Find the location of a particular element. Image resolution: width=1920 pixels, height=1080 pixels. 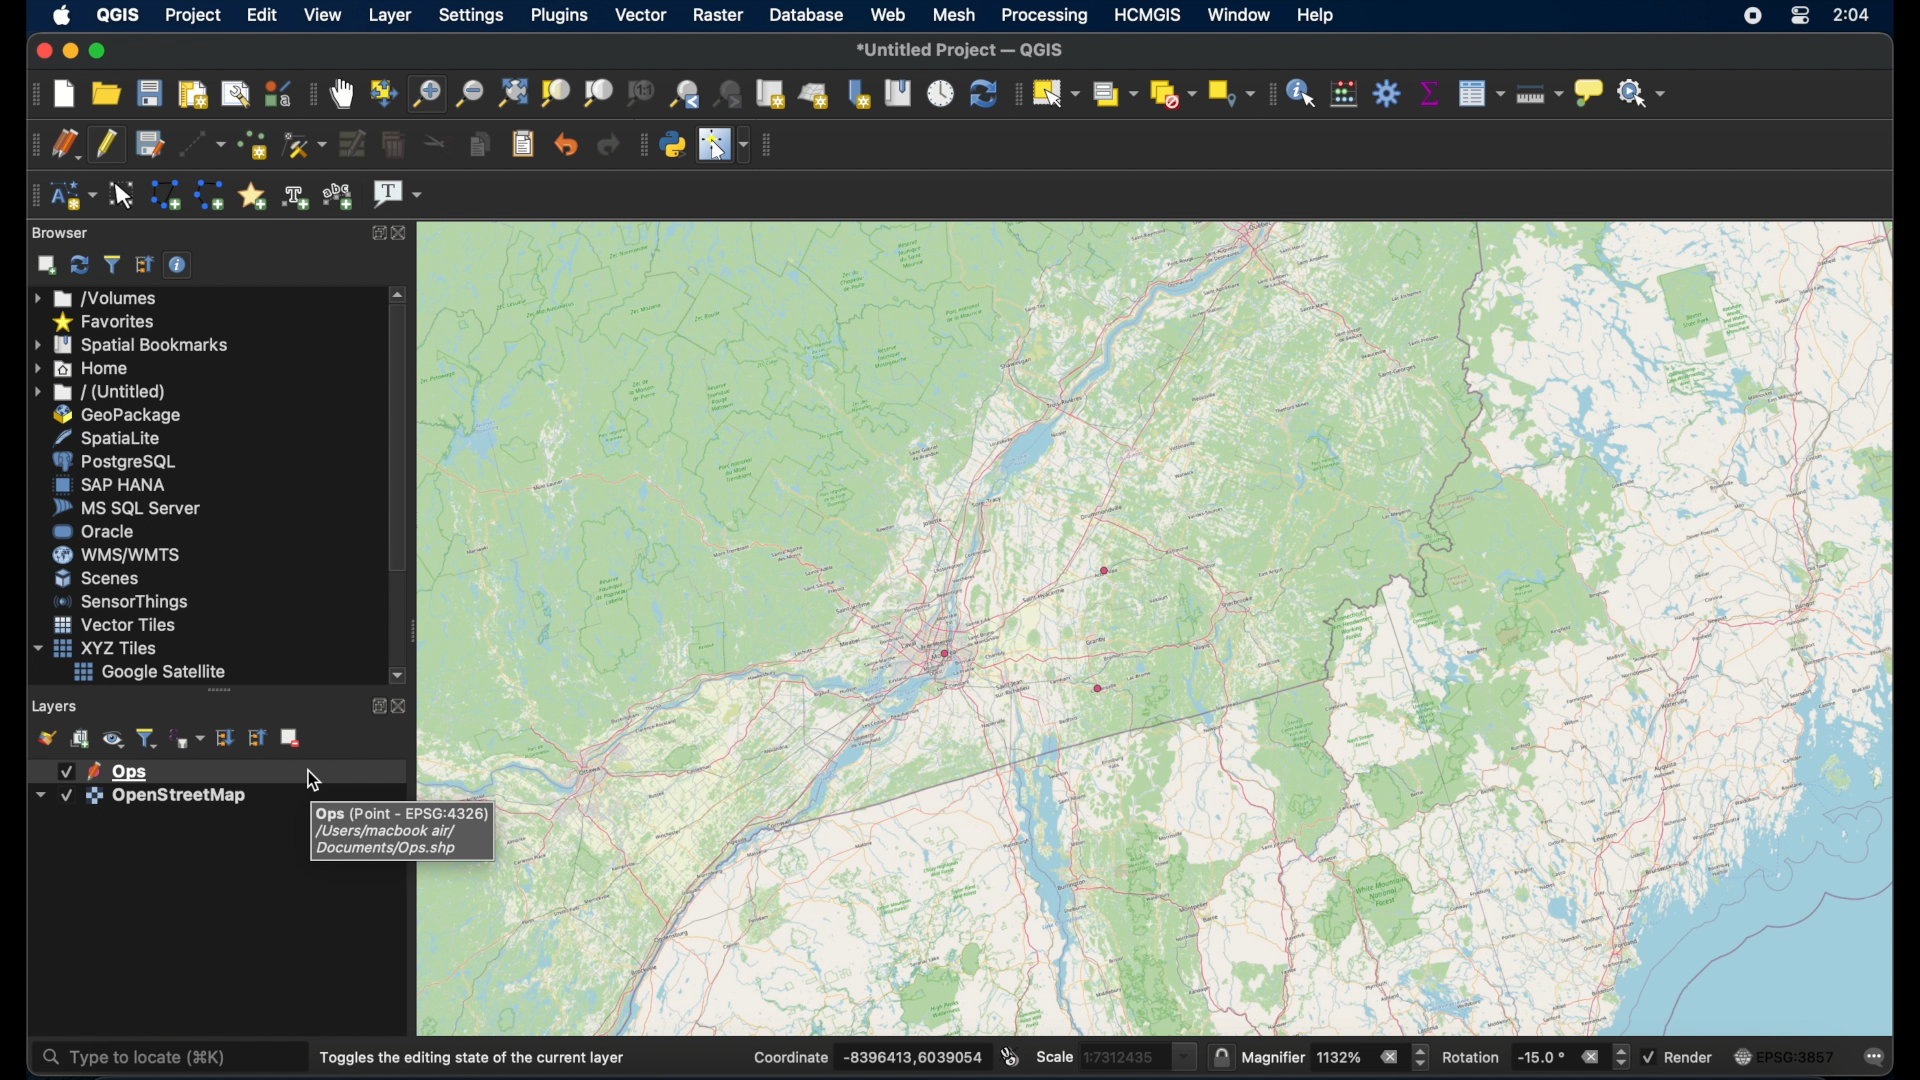

mesh is located at coordinates (956, 17).